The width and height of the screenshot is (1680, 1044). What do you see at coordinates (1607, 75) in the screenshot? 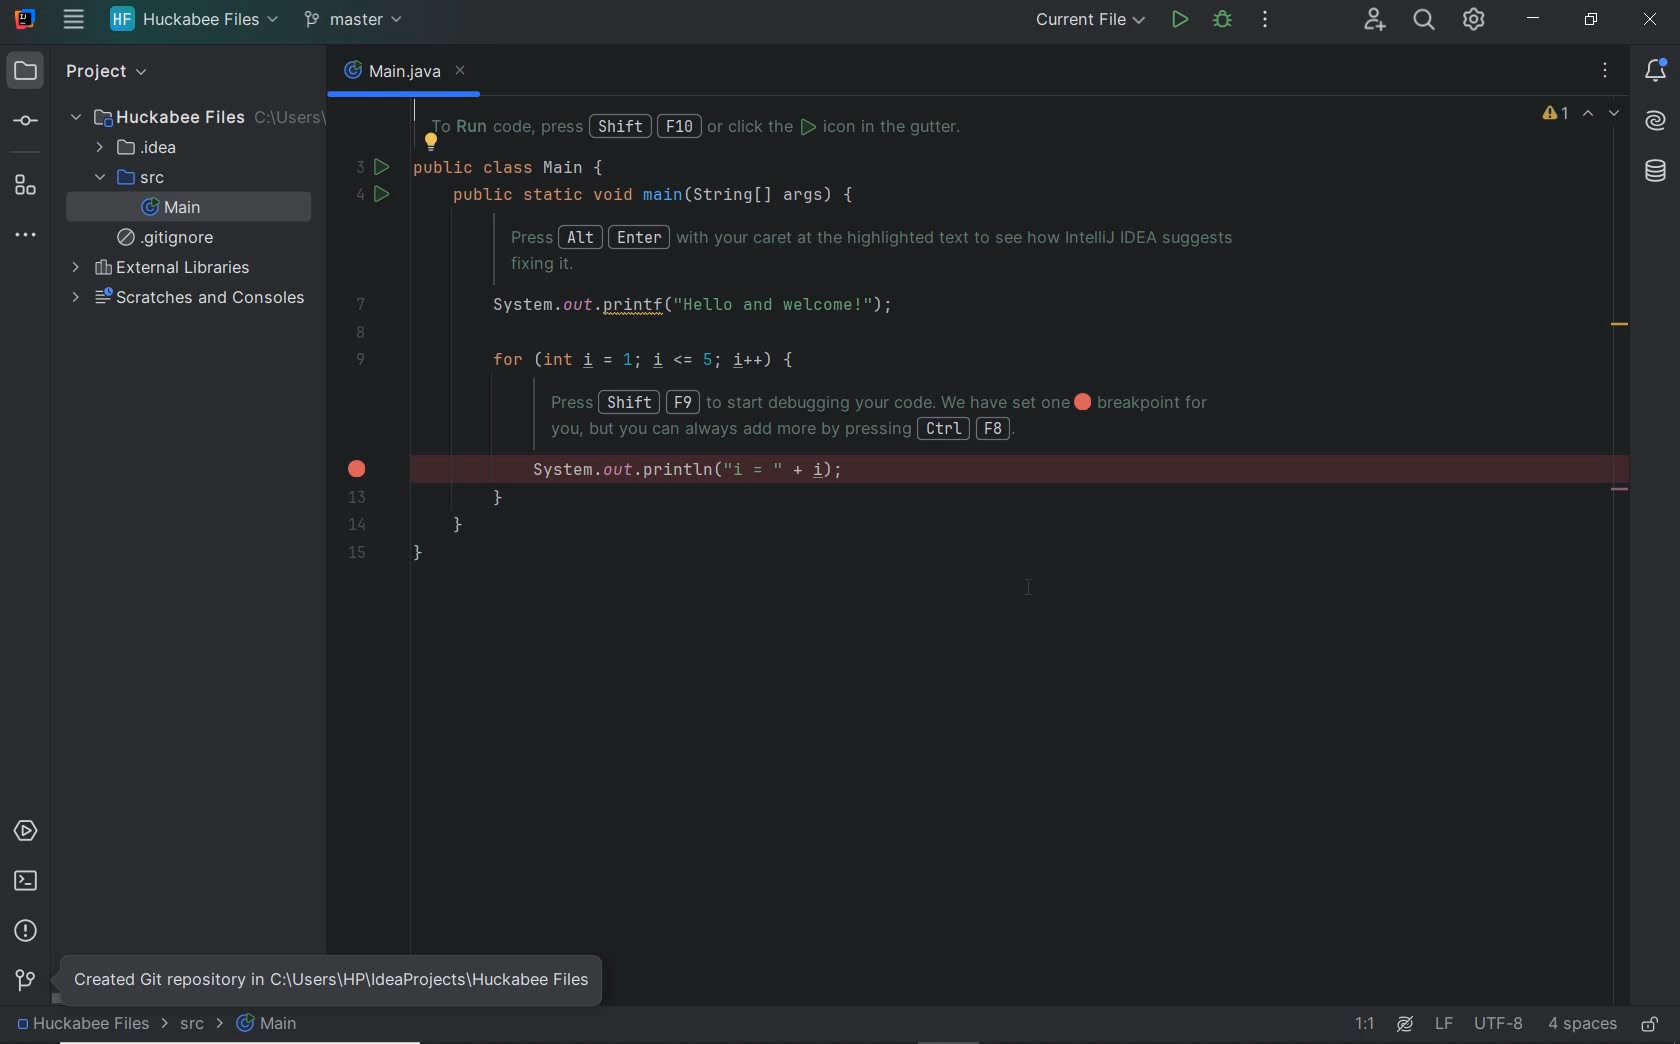
I see `recent files, tab actions` at bounding box center [1607, 75].